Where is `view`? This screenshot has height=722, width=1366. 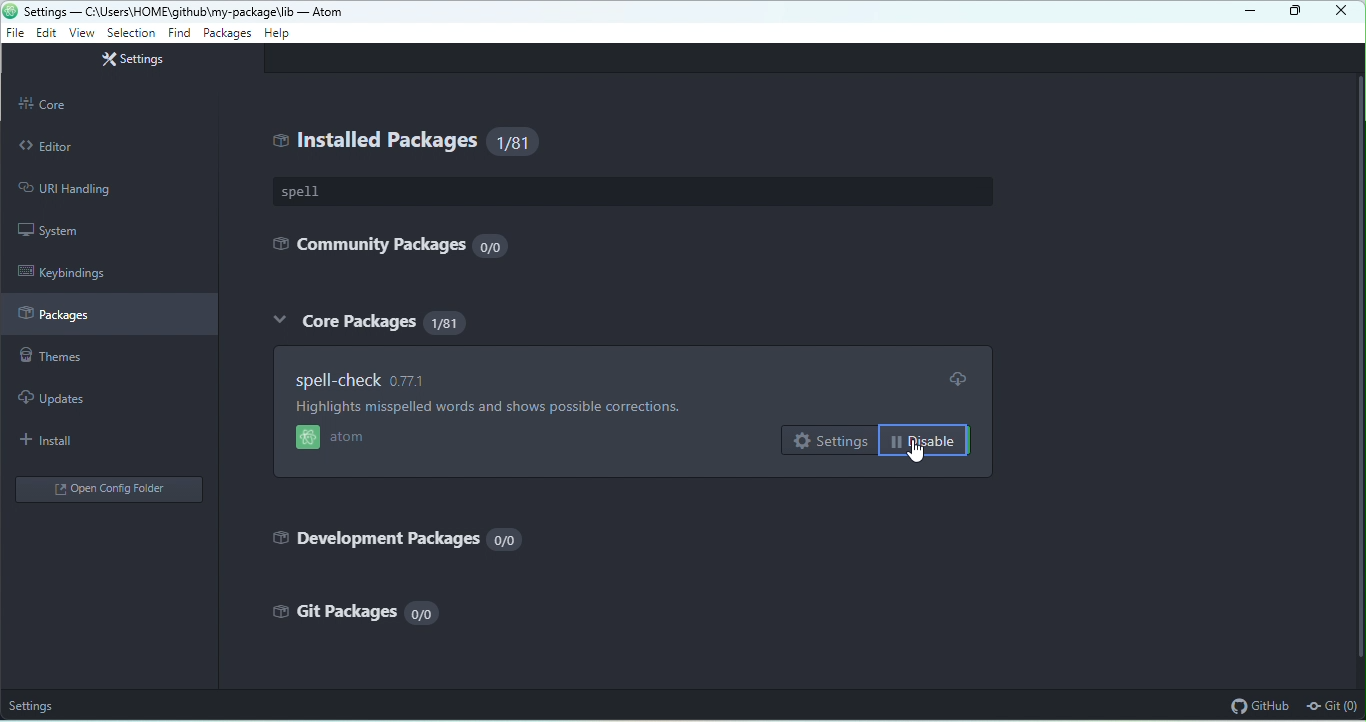
view is located at coordinates (79, 33).